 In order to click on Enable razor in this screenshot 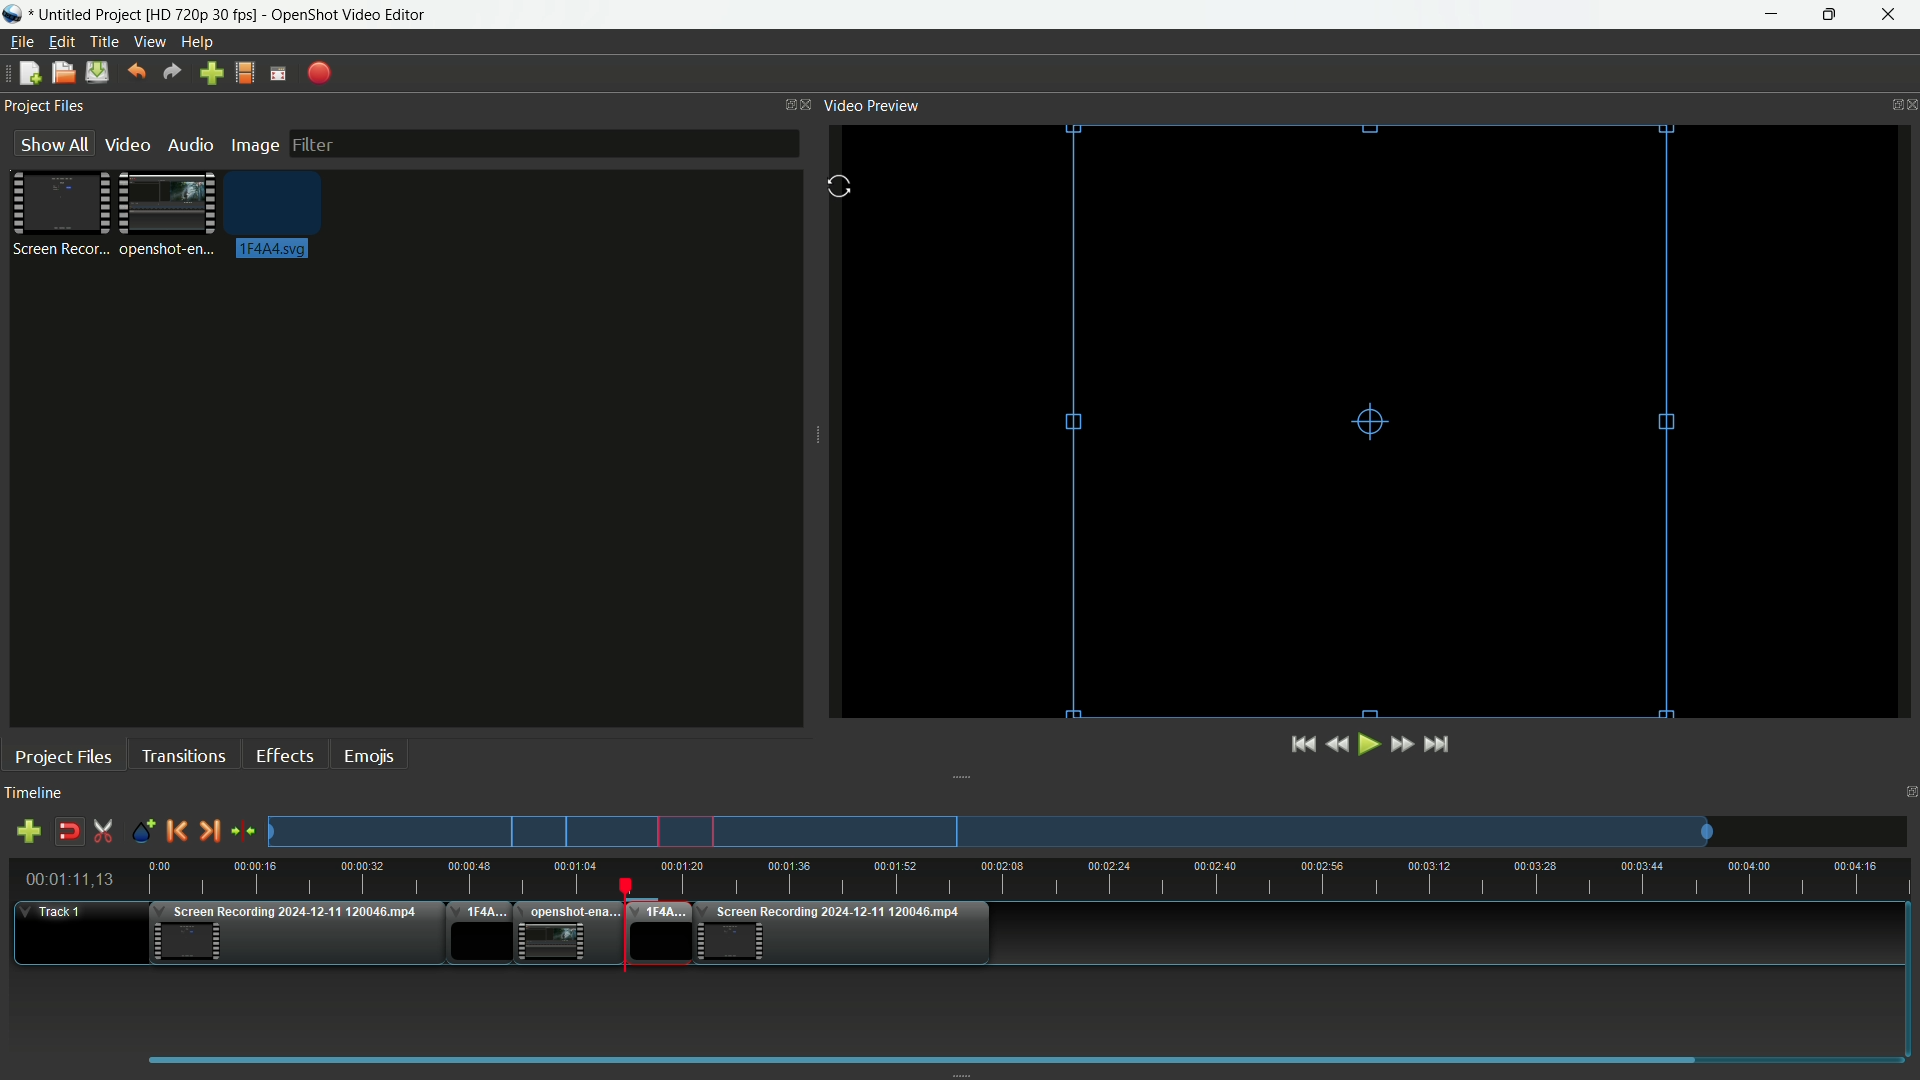, I will do `click(104, 832)`.